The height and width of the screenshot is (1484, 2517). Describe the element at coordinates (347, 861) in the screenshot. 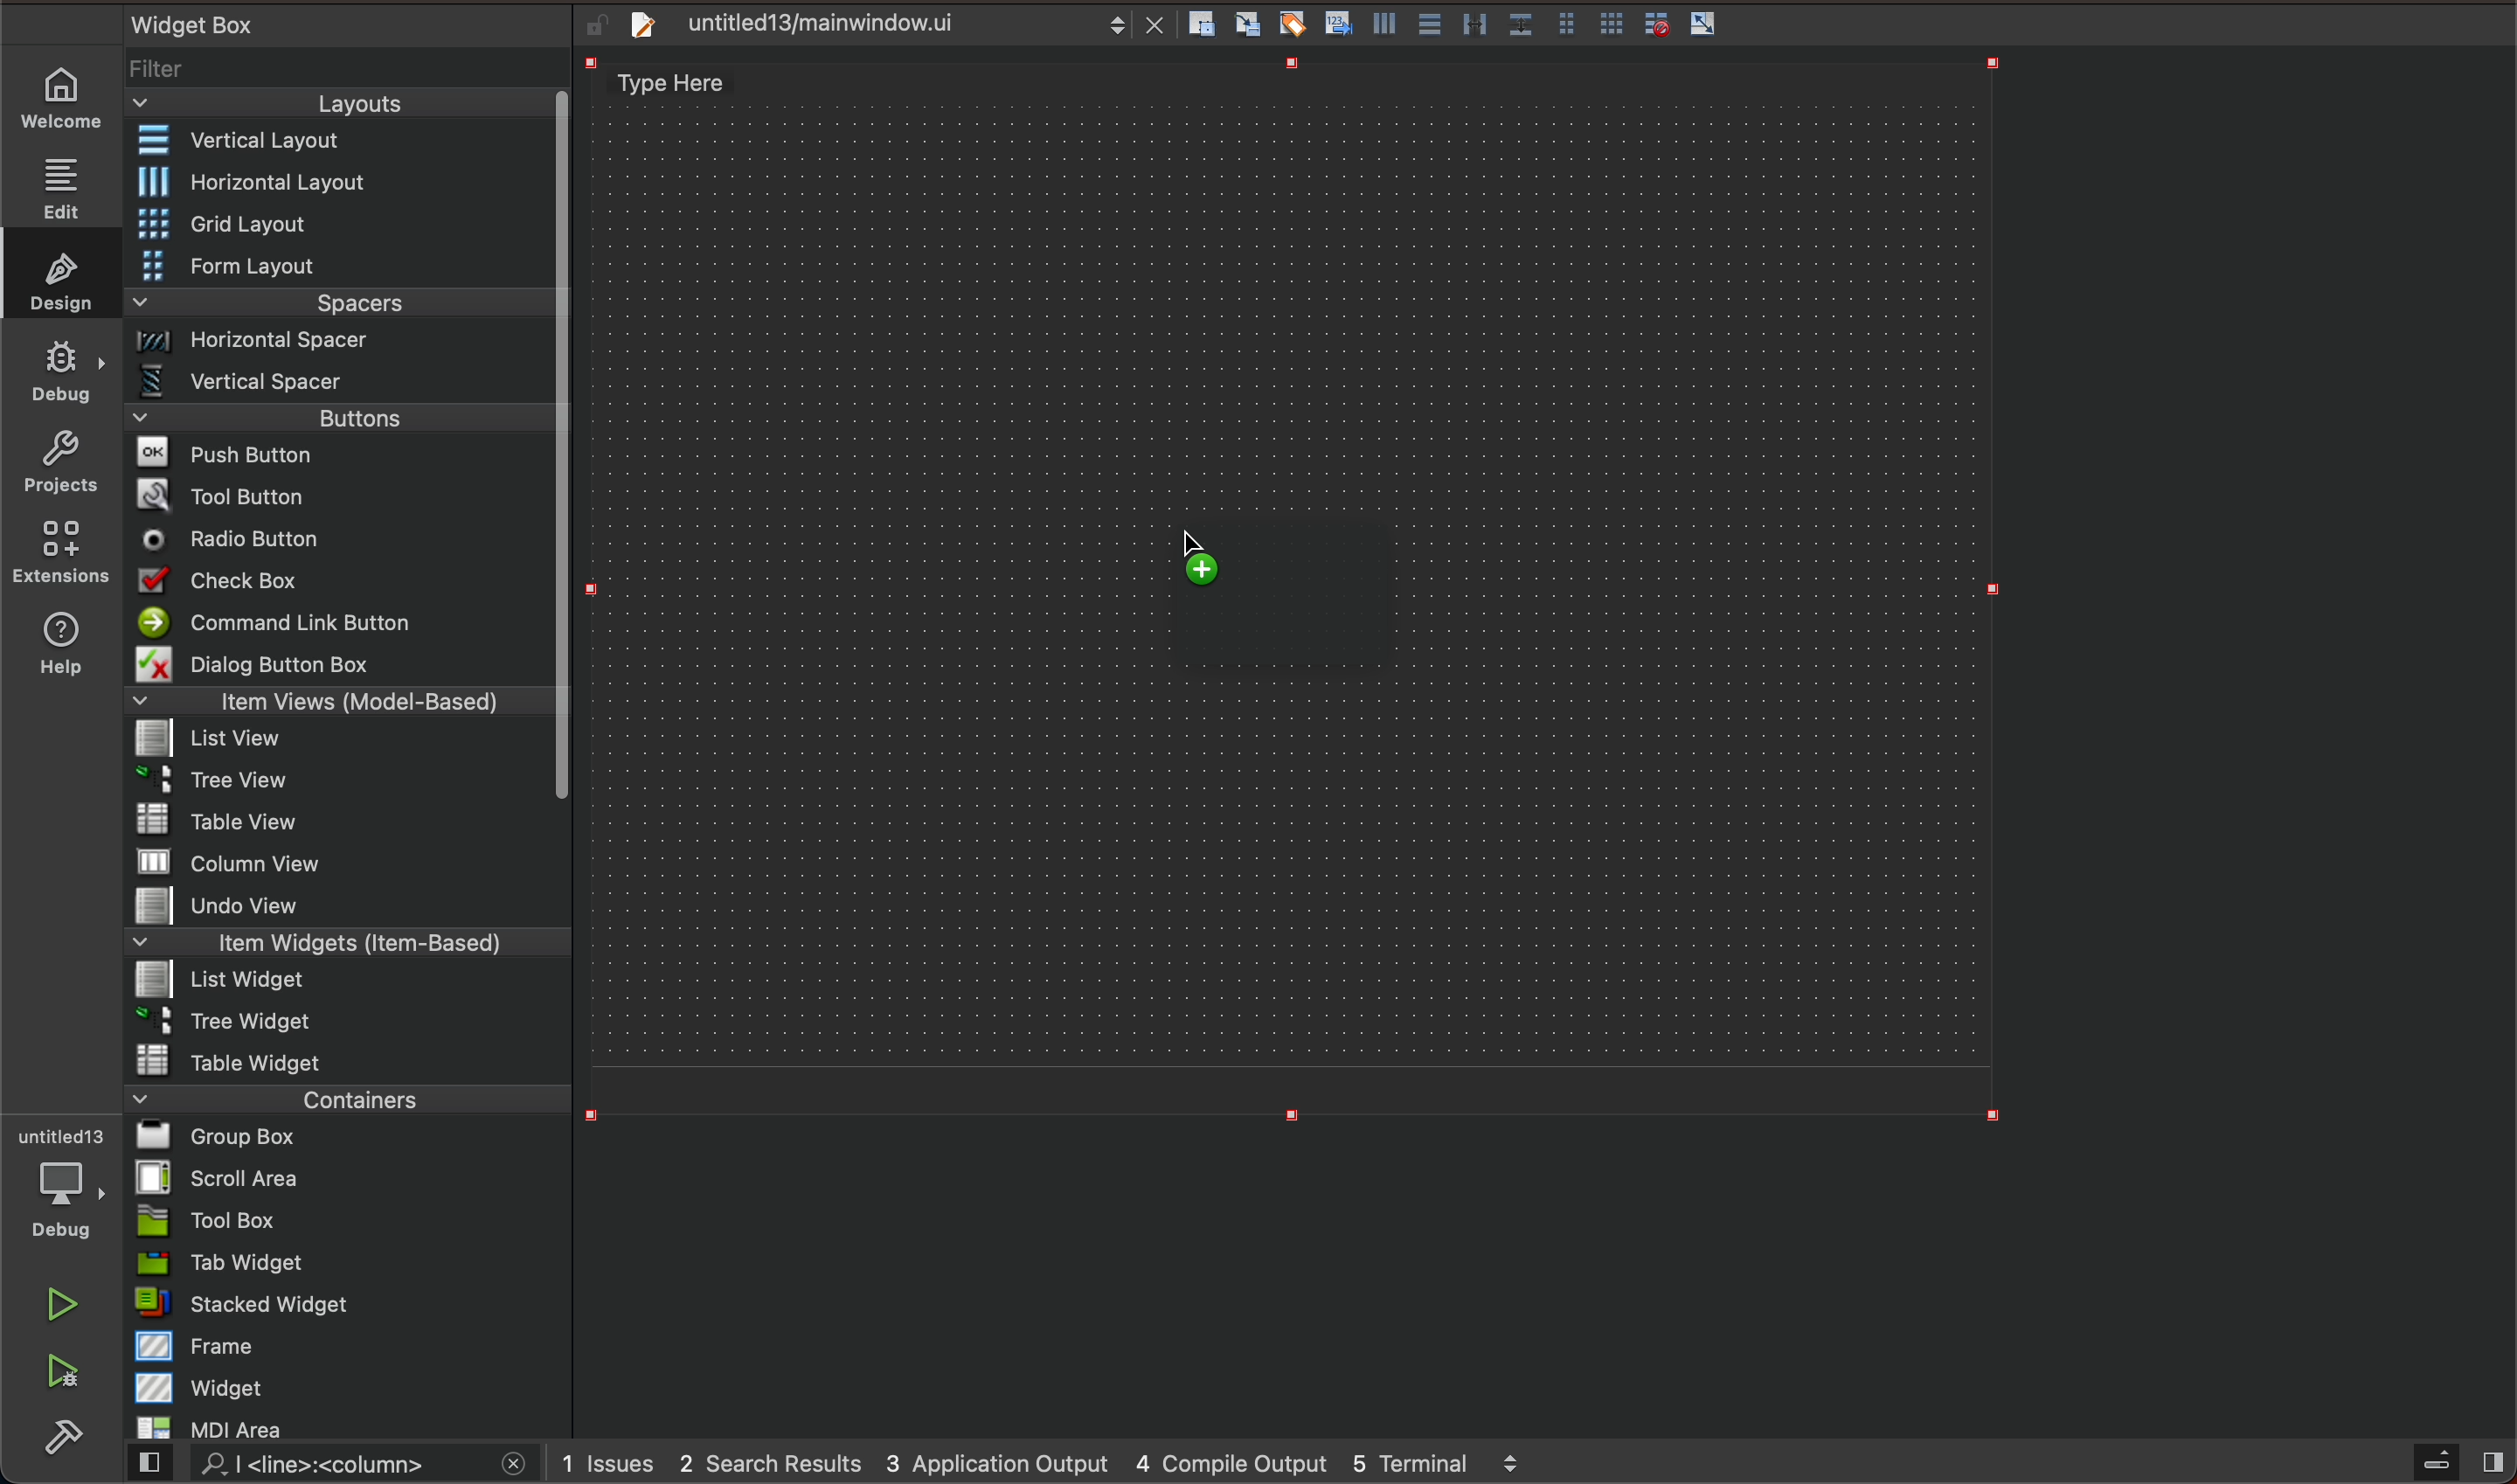

I see `column view` at that location.